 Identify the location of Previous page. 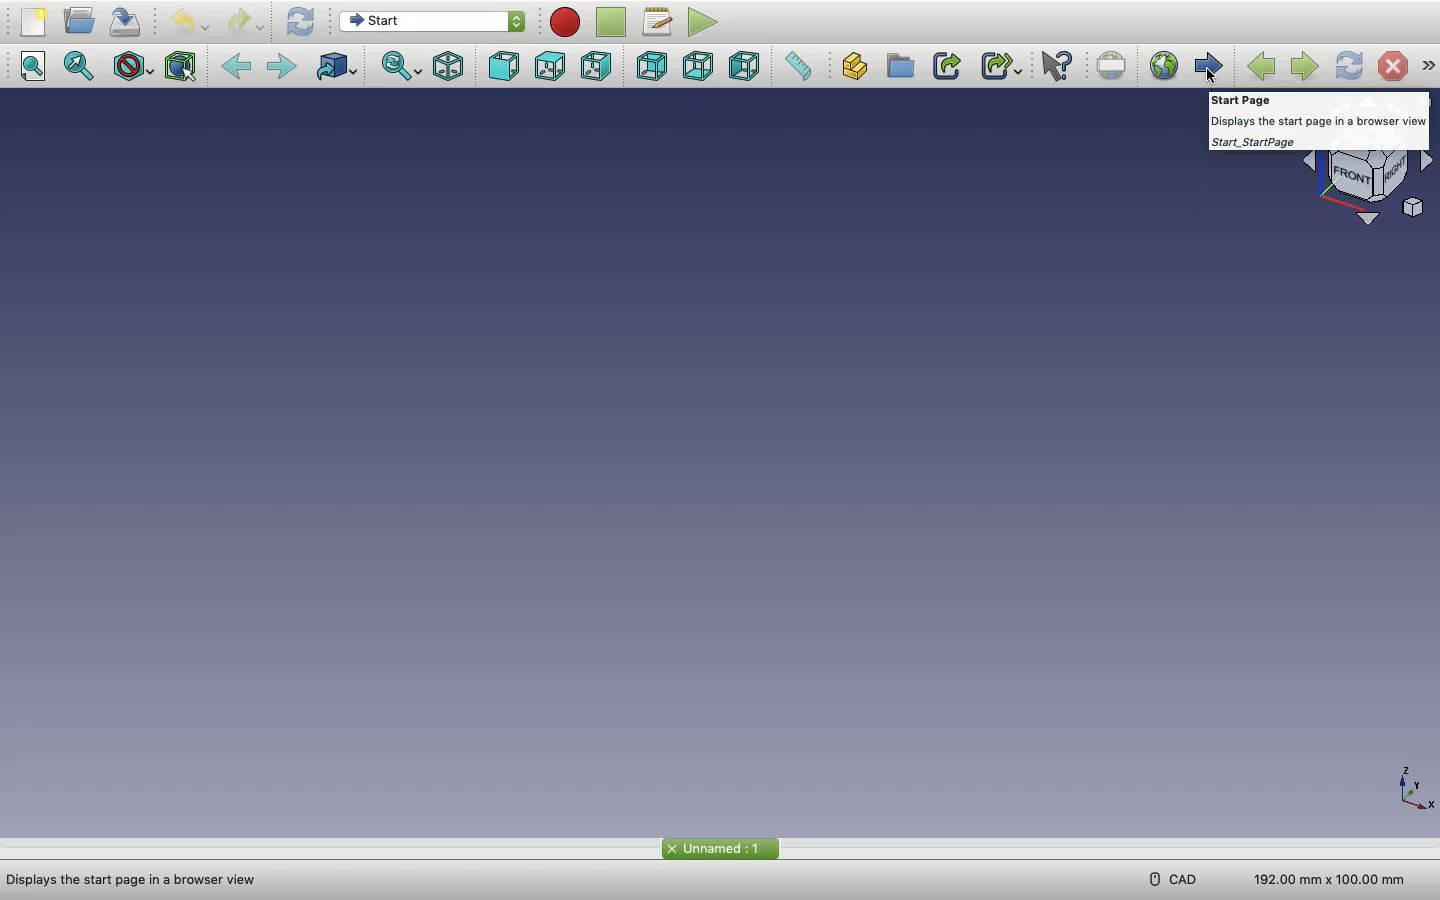
(1262, 68).